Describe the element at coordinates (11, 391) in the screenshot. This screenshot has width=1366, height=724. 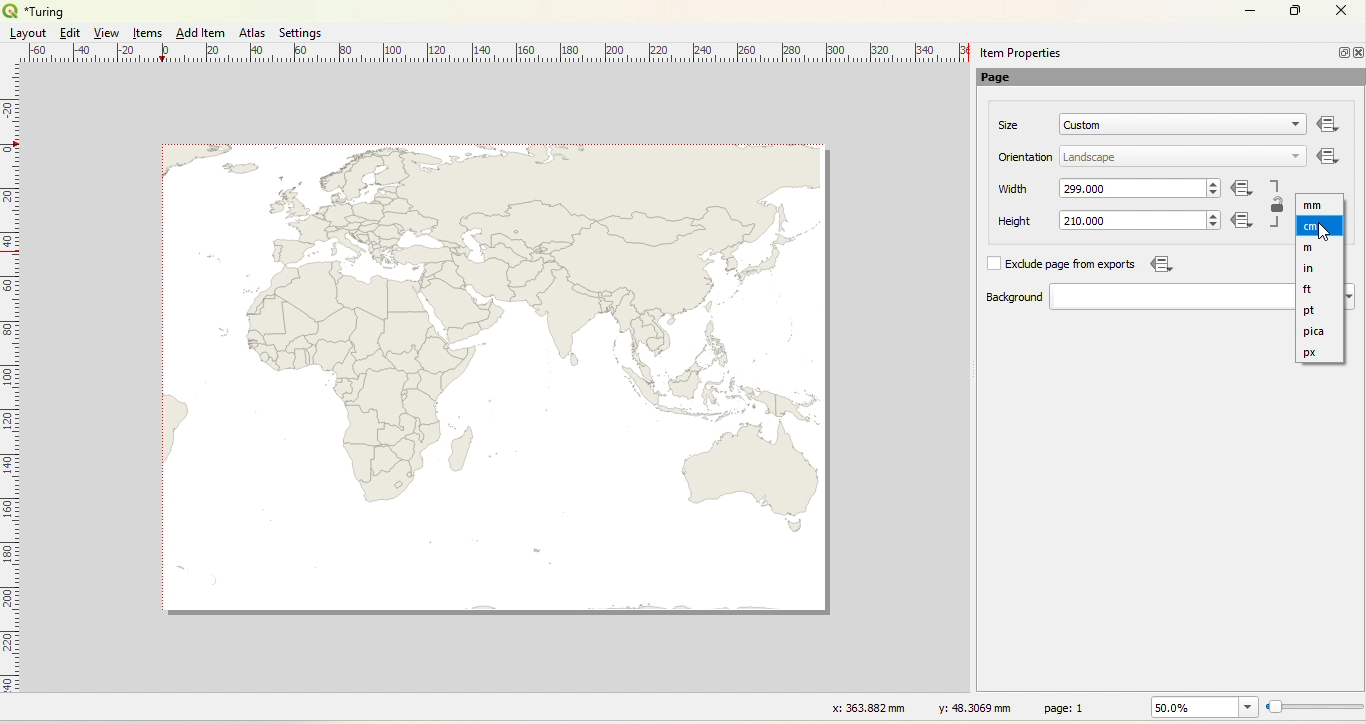
I see `Ruler` at that location.